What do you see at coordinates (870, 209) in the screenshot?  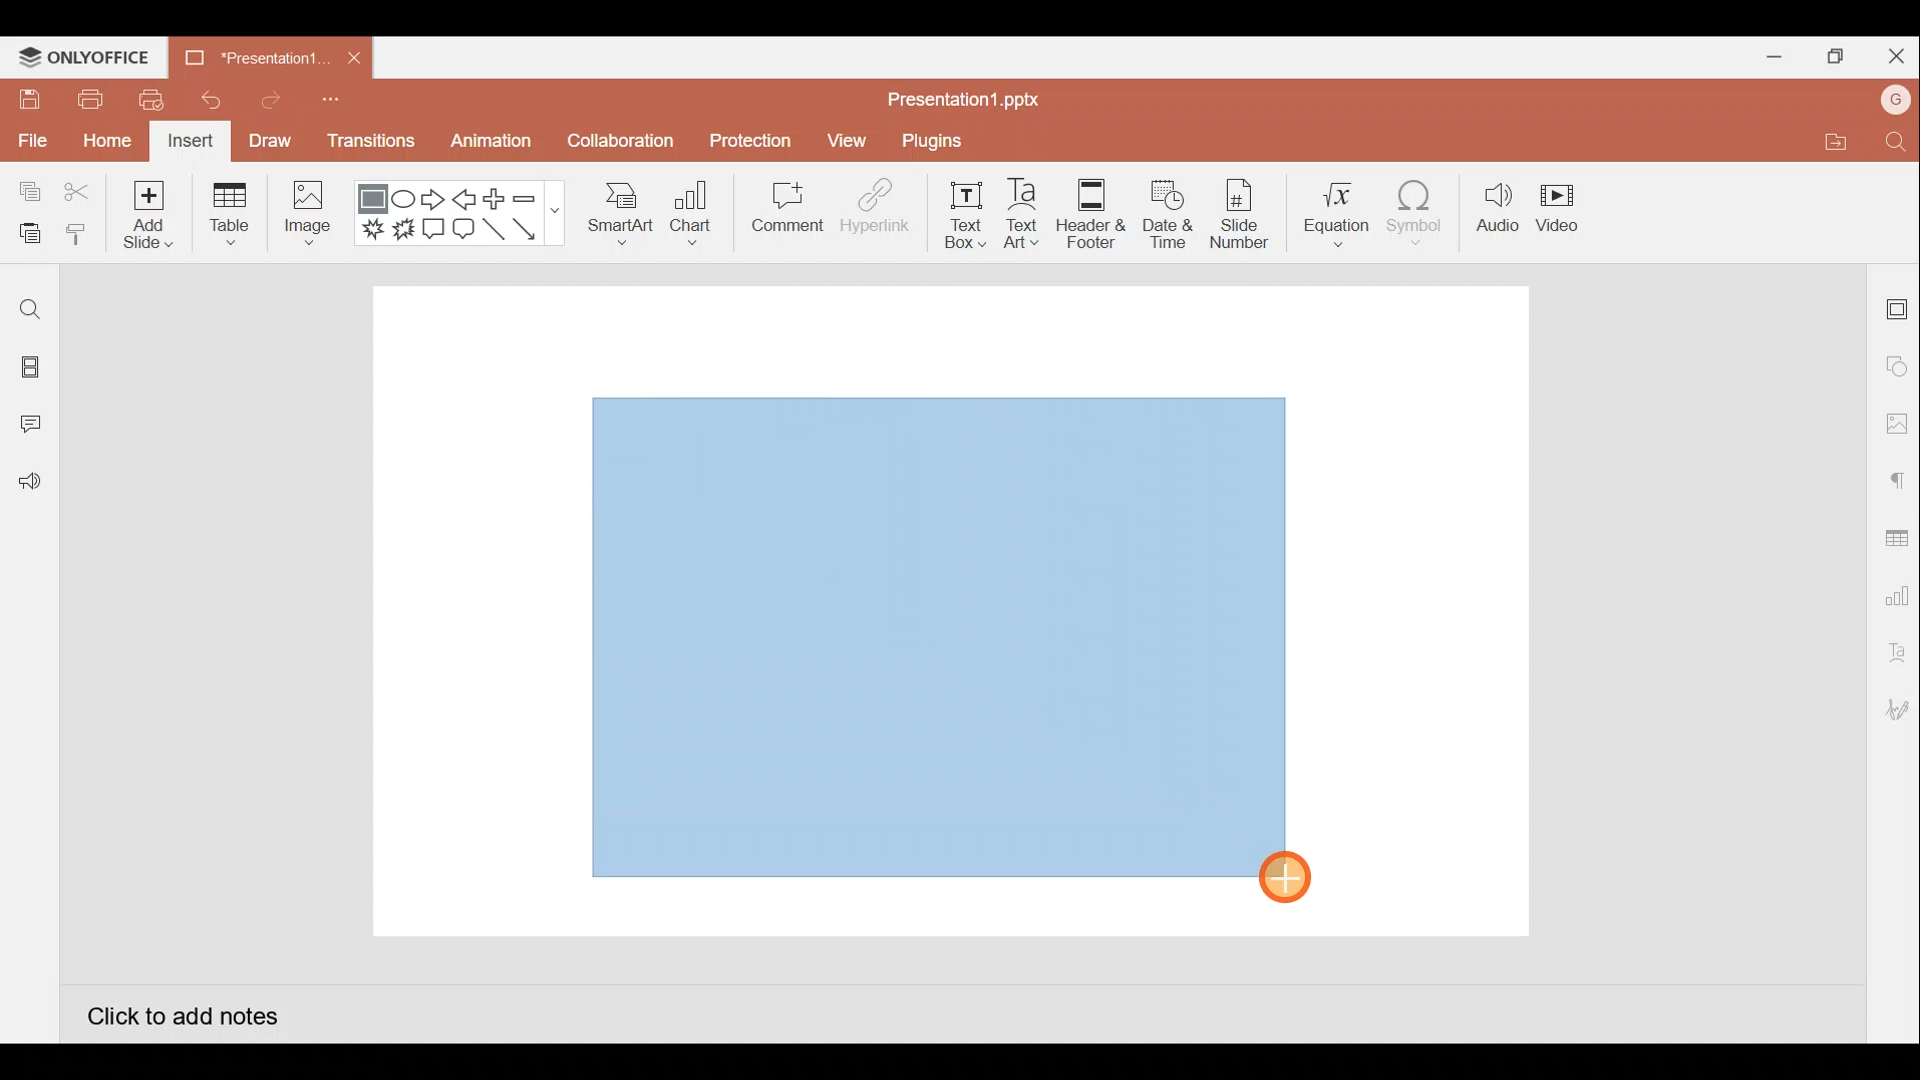 I see `Hyperlink` at bounding box center [870, 209].